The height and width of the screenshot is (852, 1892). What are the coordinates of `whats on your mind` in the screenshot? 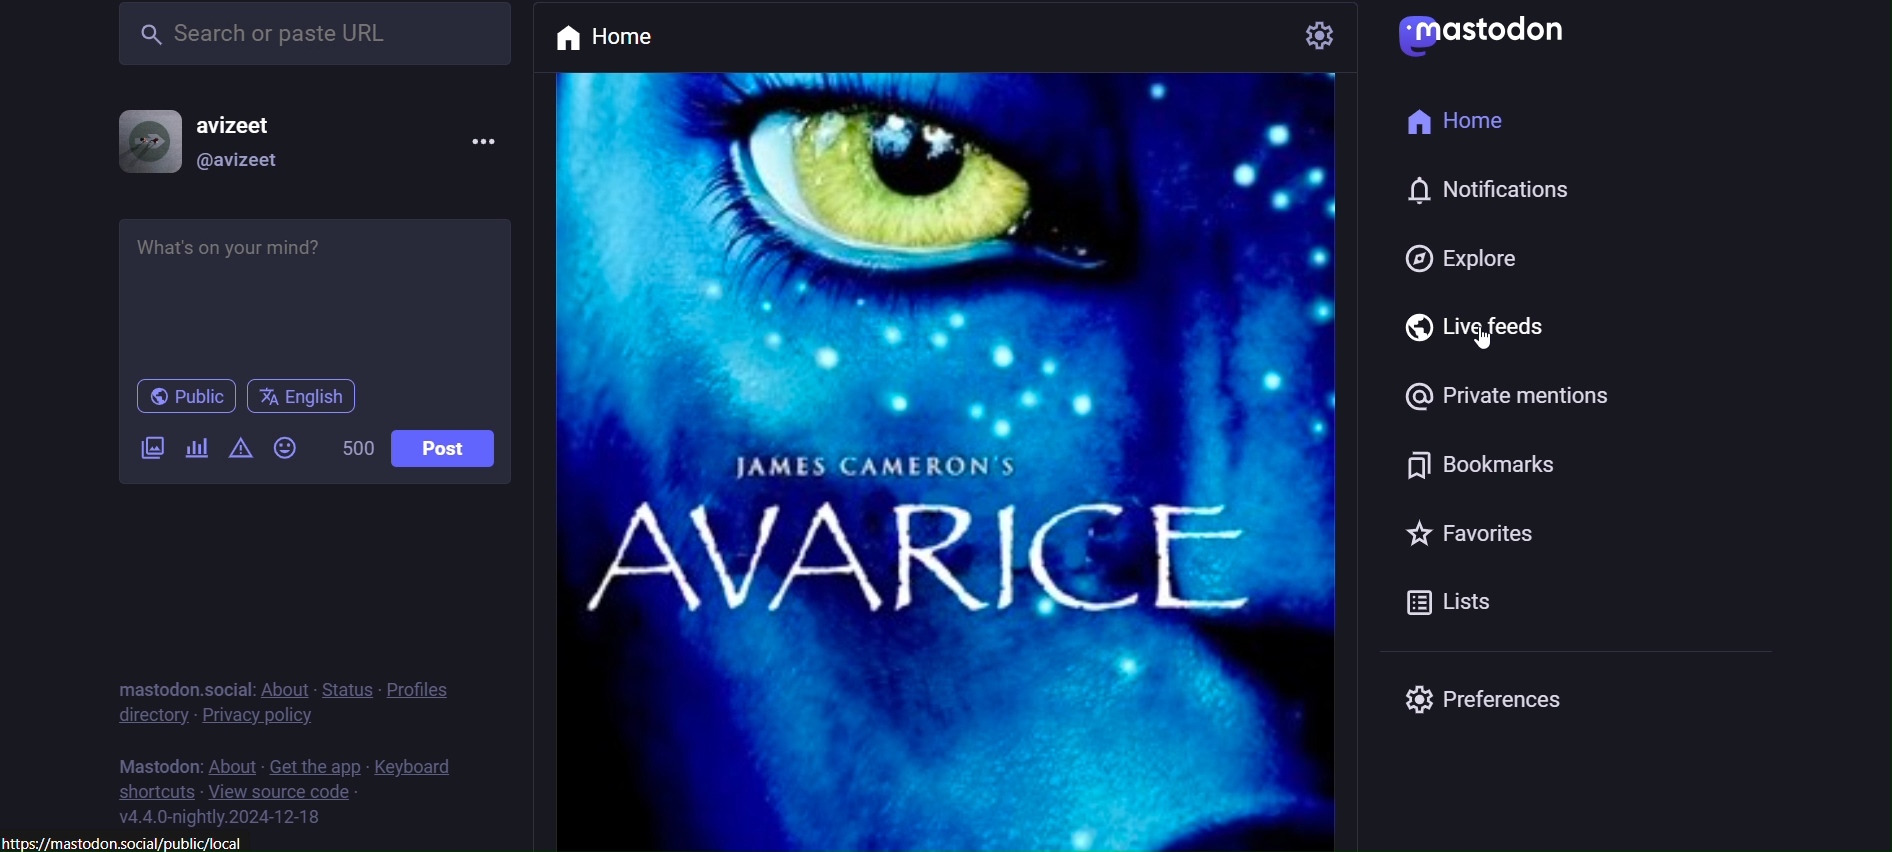 It's located at (317, 289).